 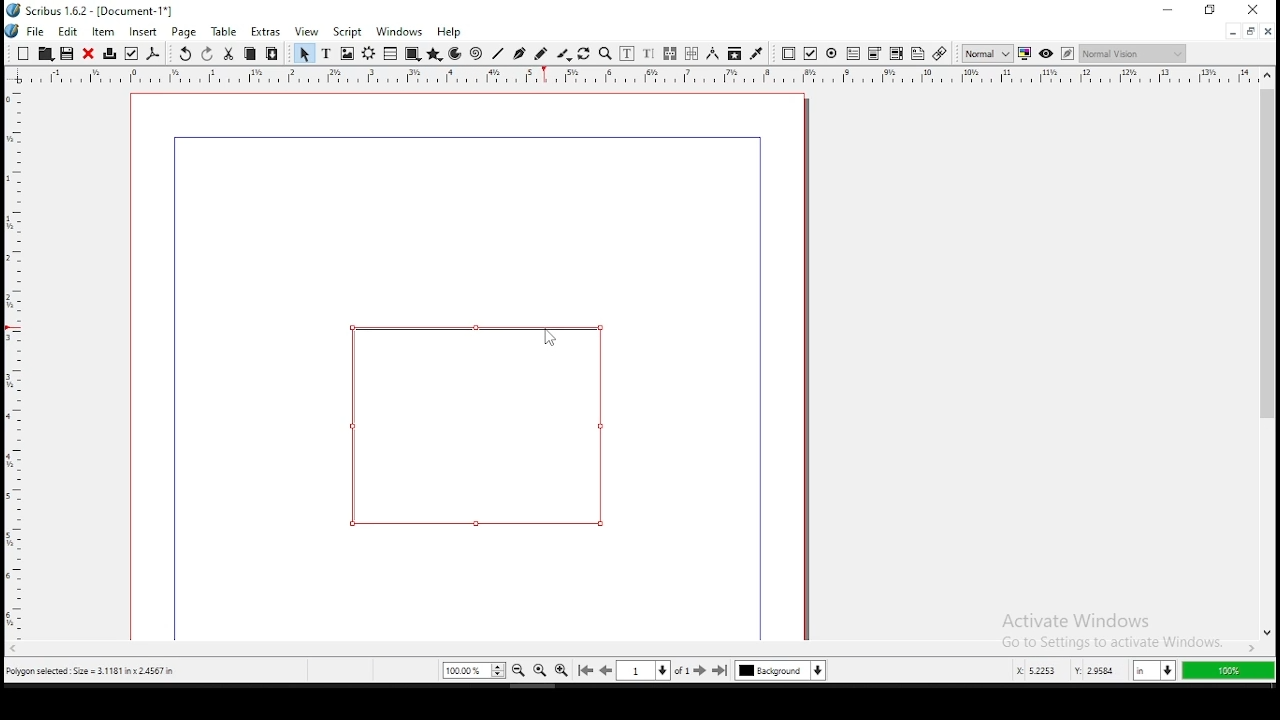 What do you see at coordinates (456, 54) in the screenshot?
I see `arc` at bounding box center [456, 54].